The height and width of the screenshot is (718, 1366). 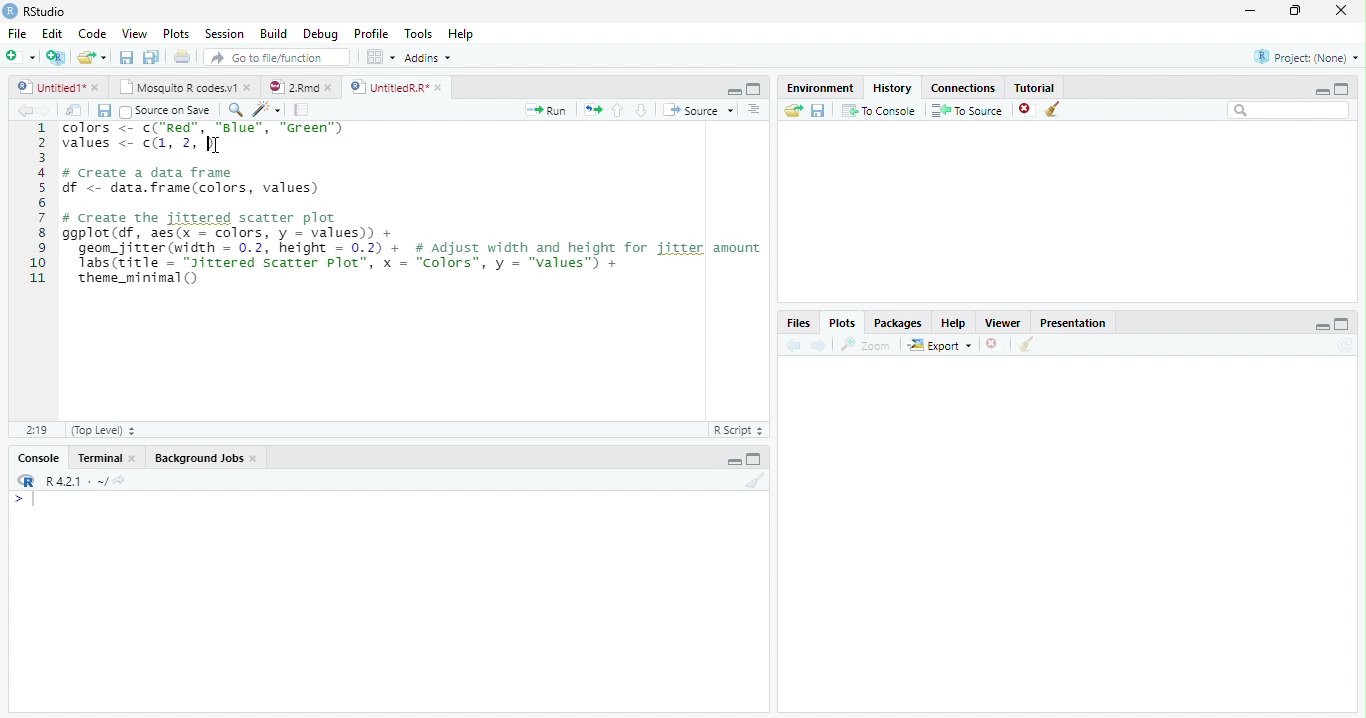 I want to click on Files, so click(x=799, y=323).